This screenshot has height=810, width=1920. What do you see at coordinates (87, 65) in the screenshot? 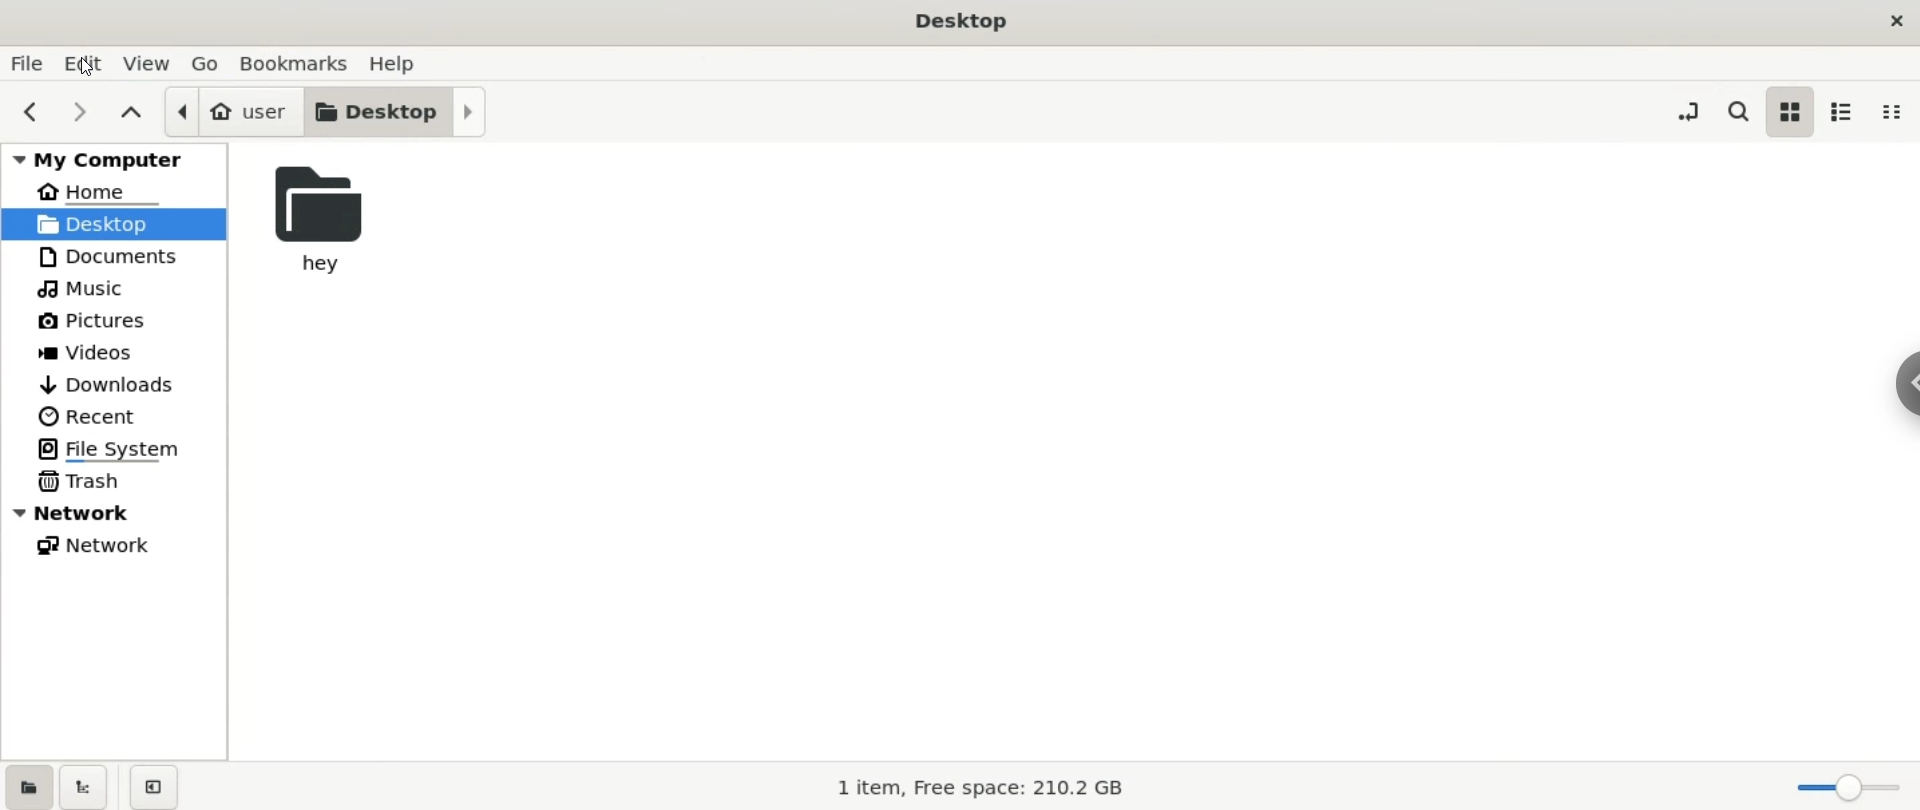
I see `edit` at bounding box center [87, 65].